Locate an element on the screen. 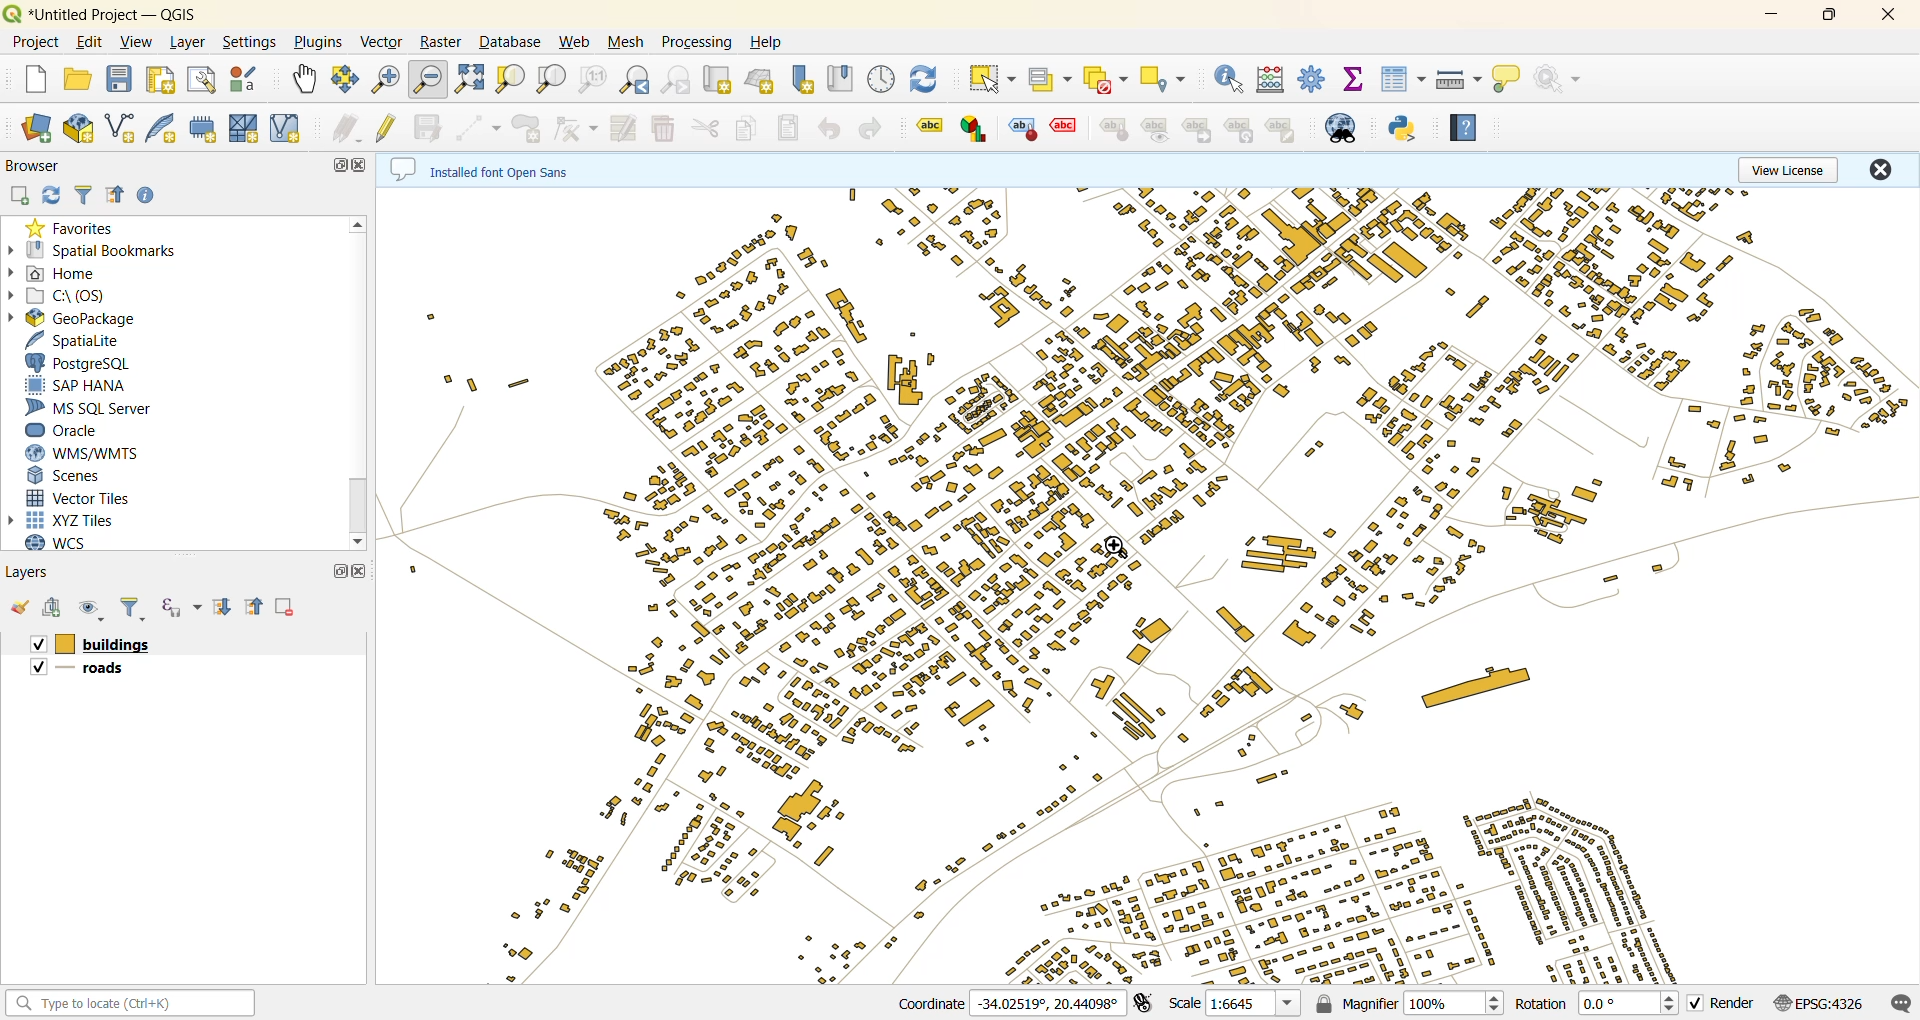  view license is located at coordinates (1800, 170).